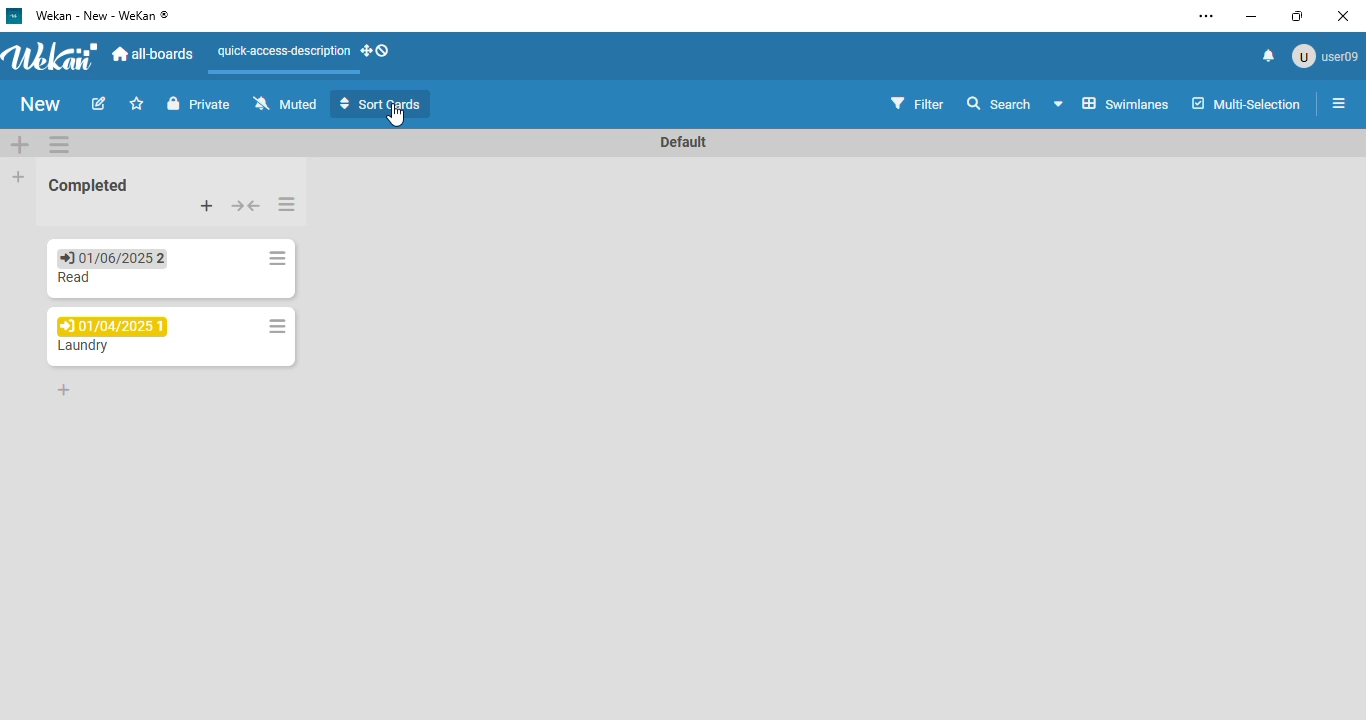  Describe the element at coordinates (284, 51) in the screenshot. I see `quick-access-description` at that location.